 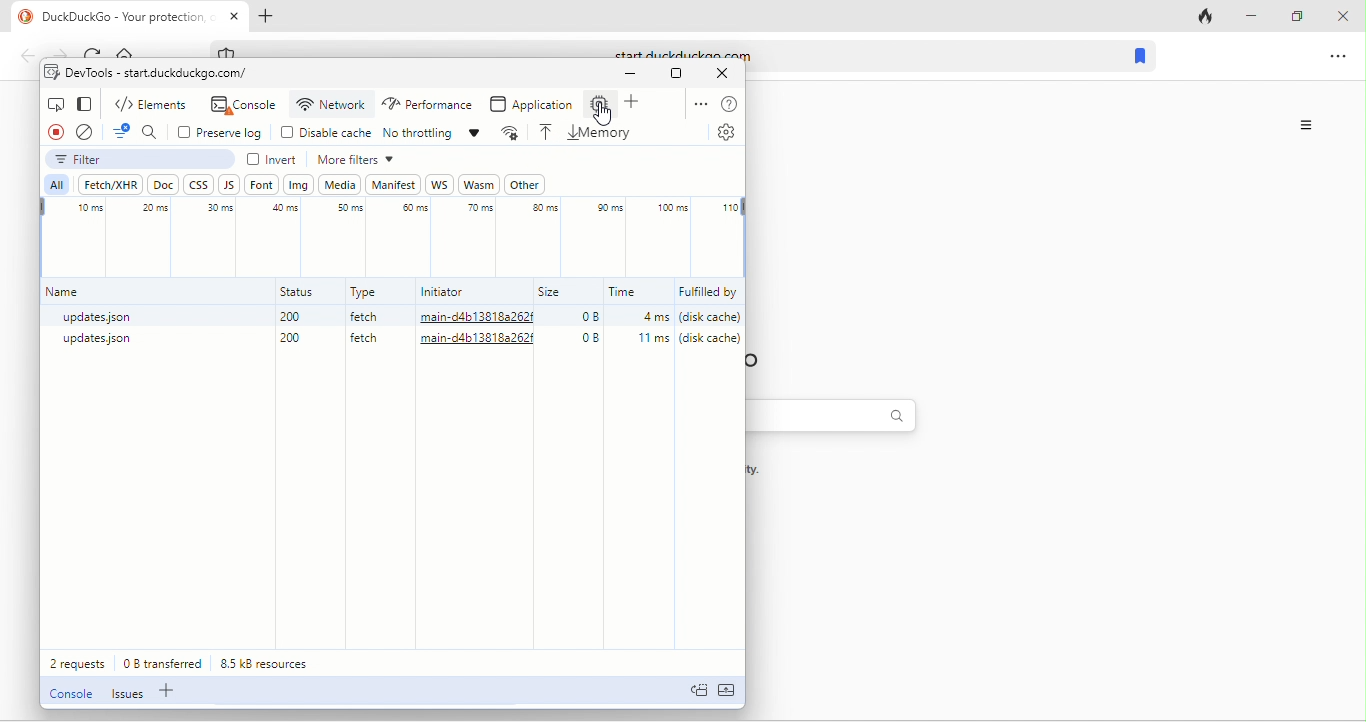 I want to click on type, so click(x=378, y=289).